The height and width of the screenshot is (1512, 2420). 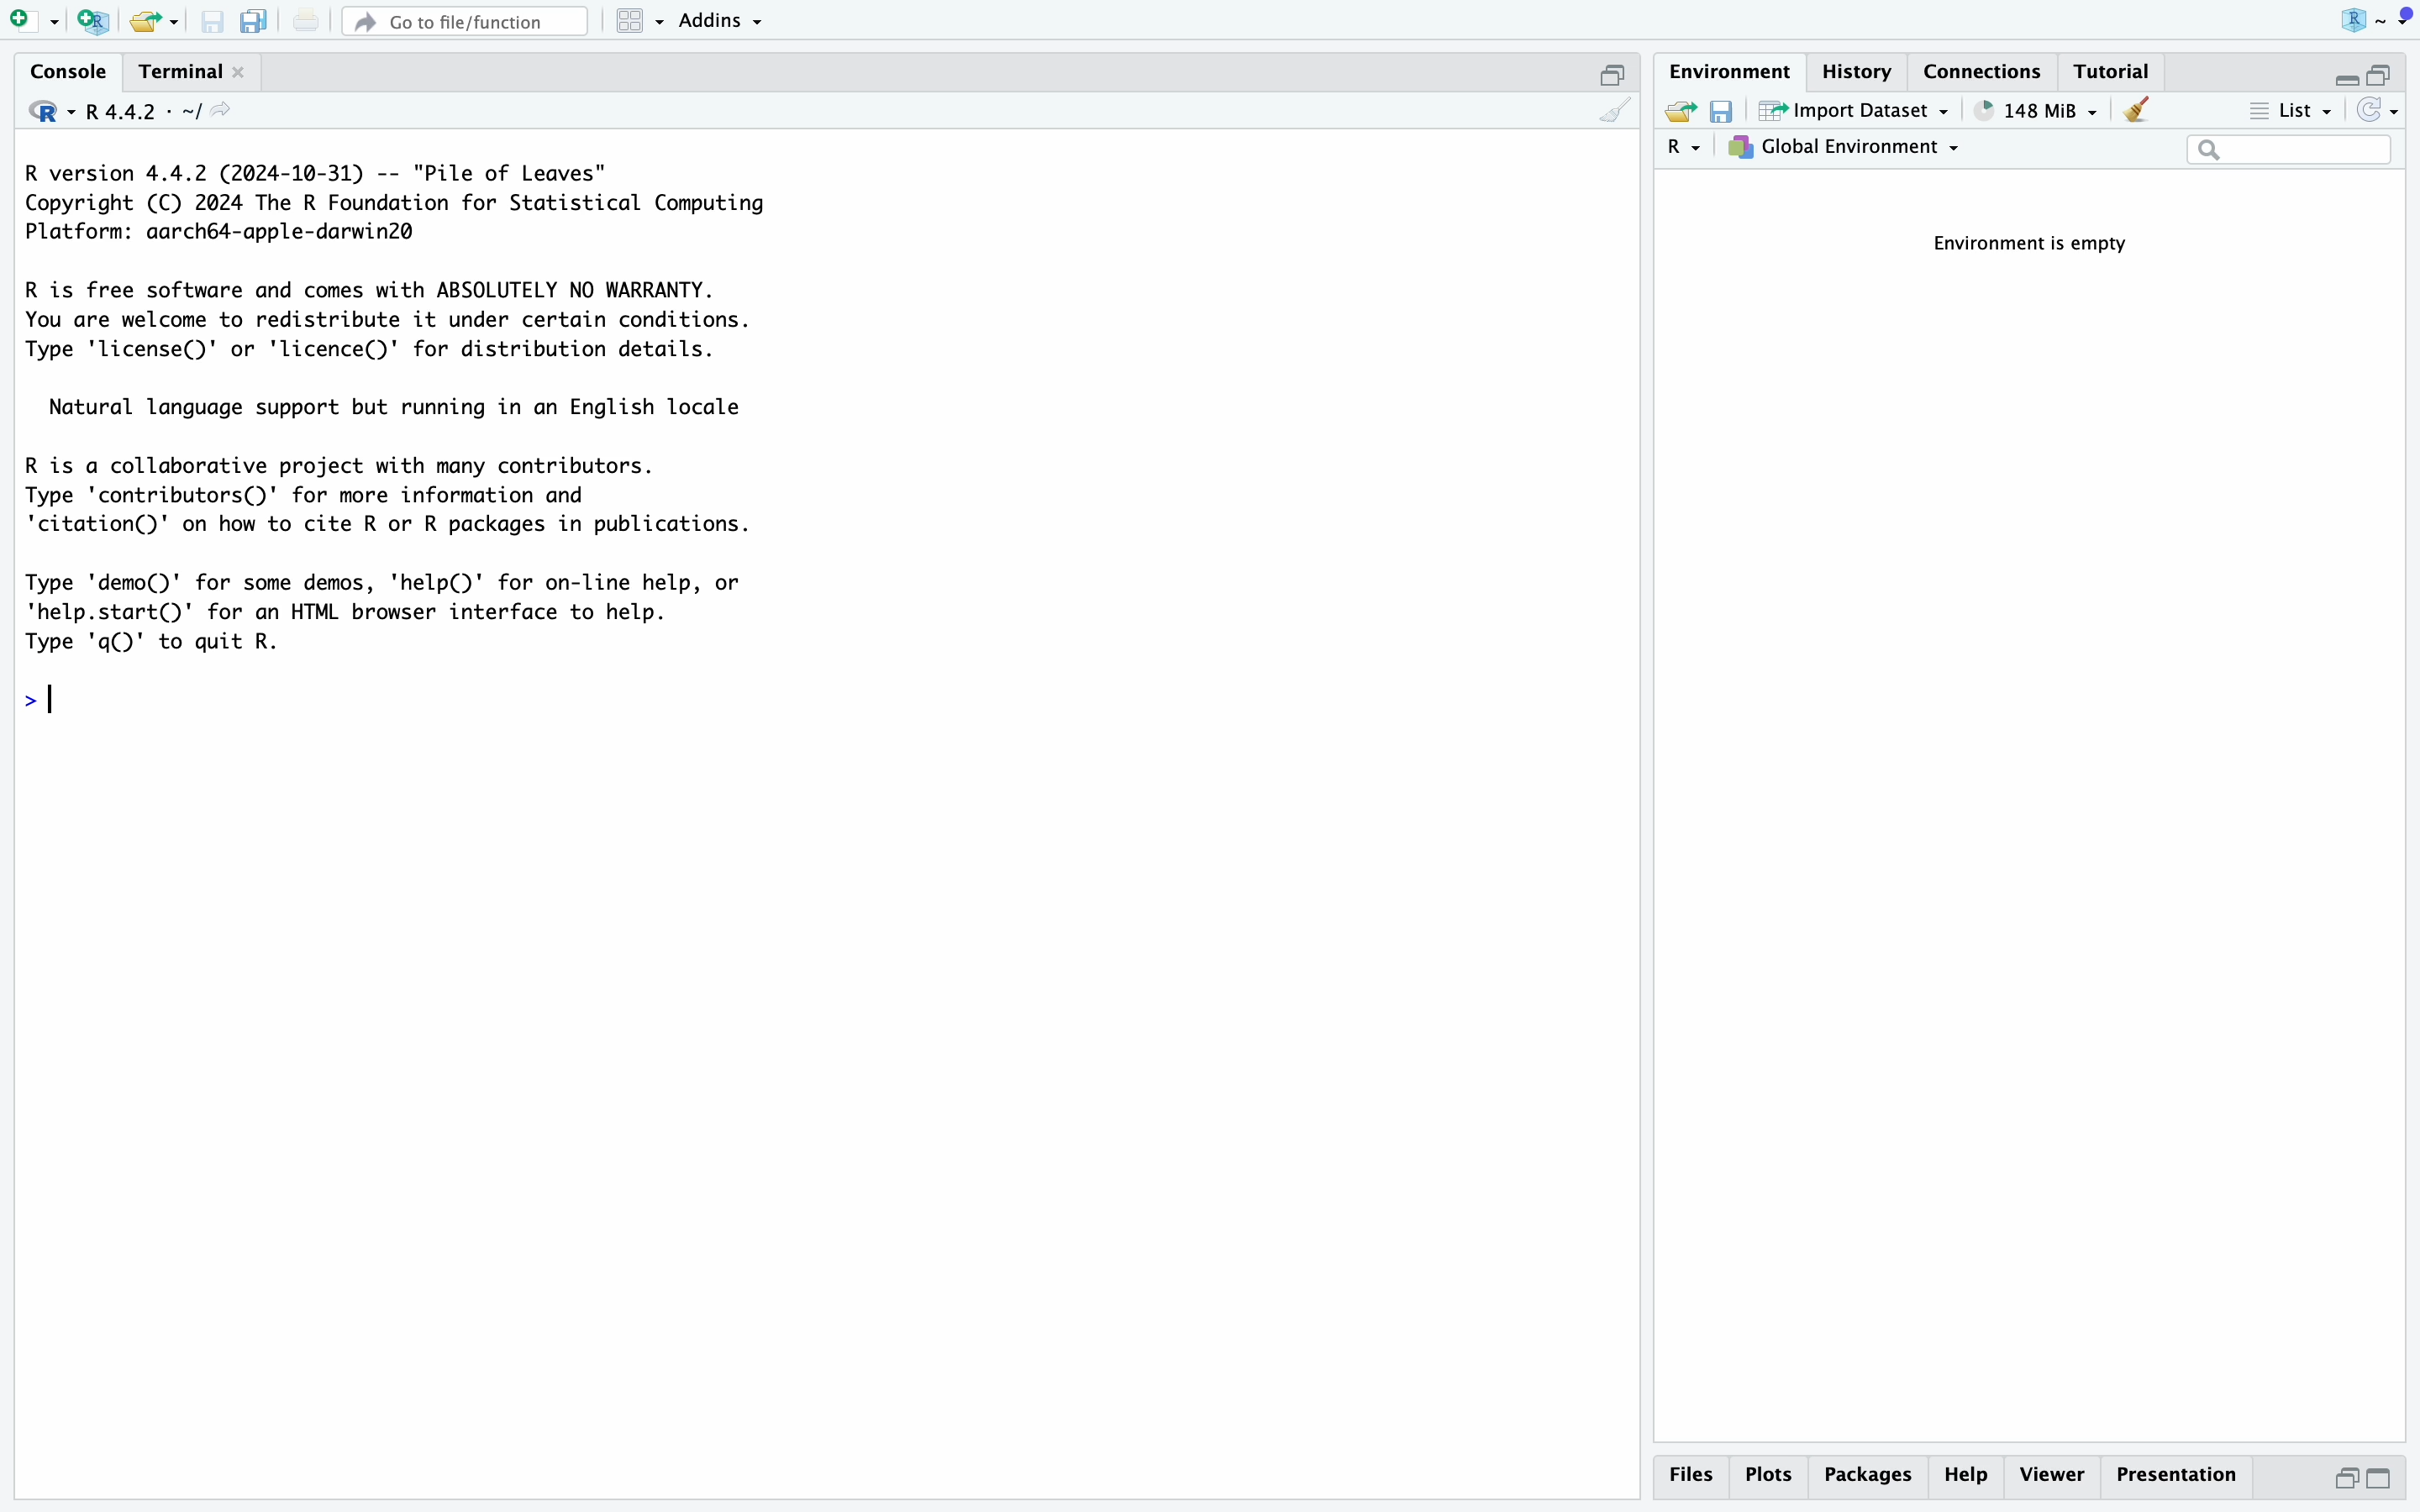 What do you see at coordinates (59, 70) in the screenshot?
I see `console` at bounding box center [59, 70].